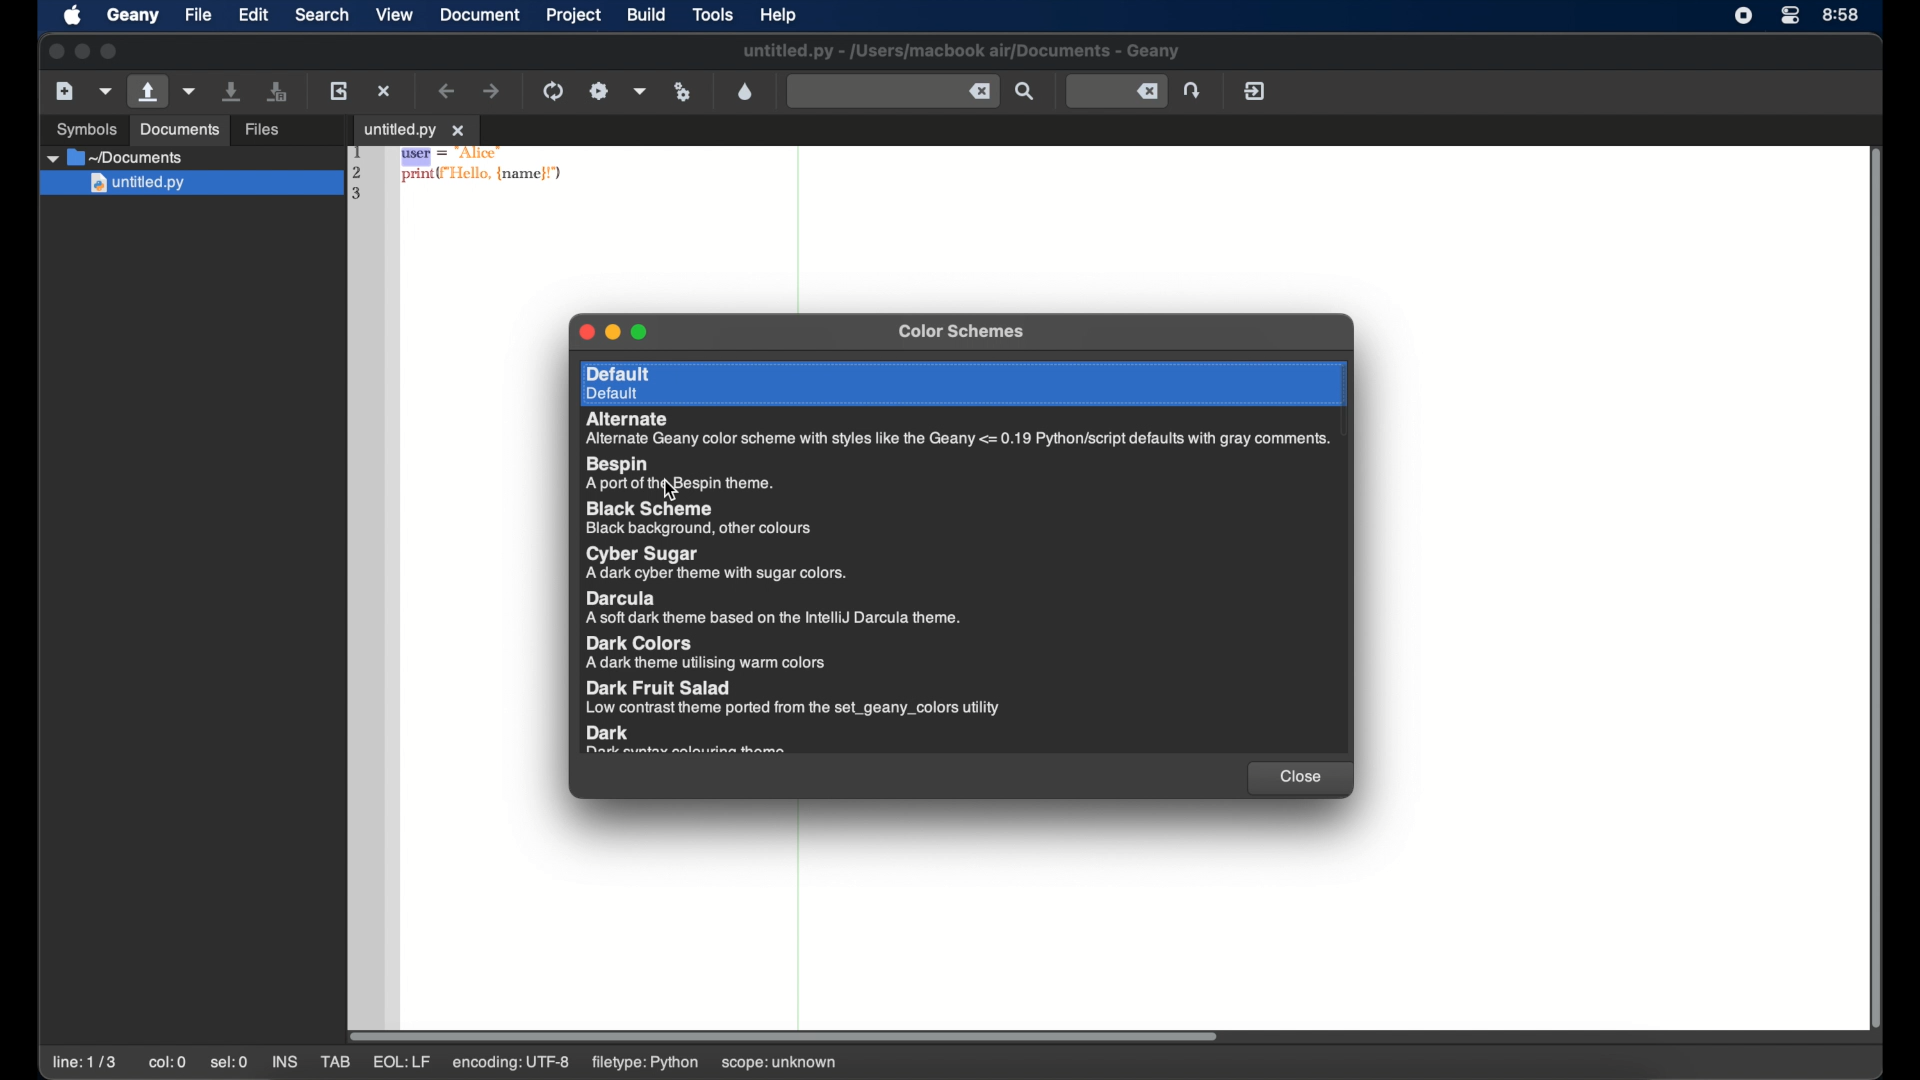 Image resolution: width=1920 pixels, height=1080 pixels. Describe the element at coordinates (191, 91) in the screenshot. I see `open current file` at that location.